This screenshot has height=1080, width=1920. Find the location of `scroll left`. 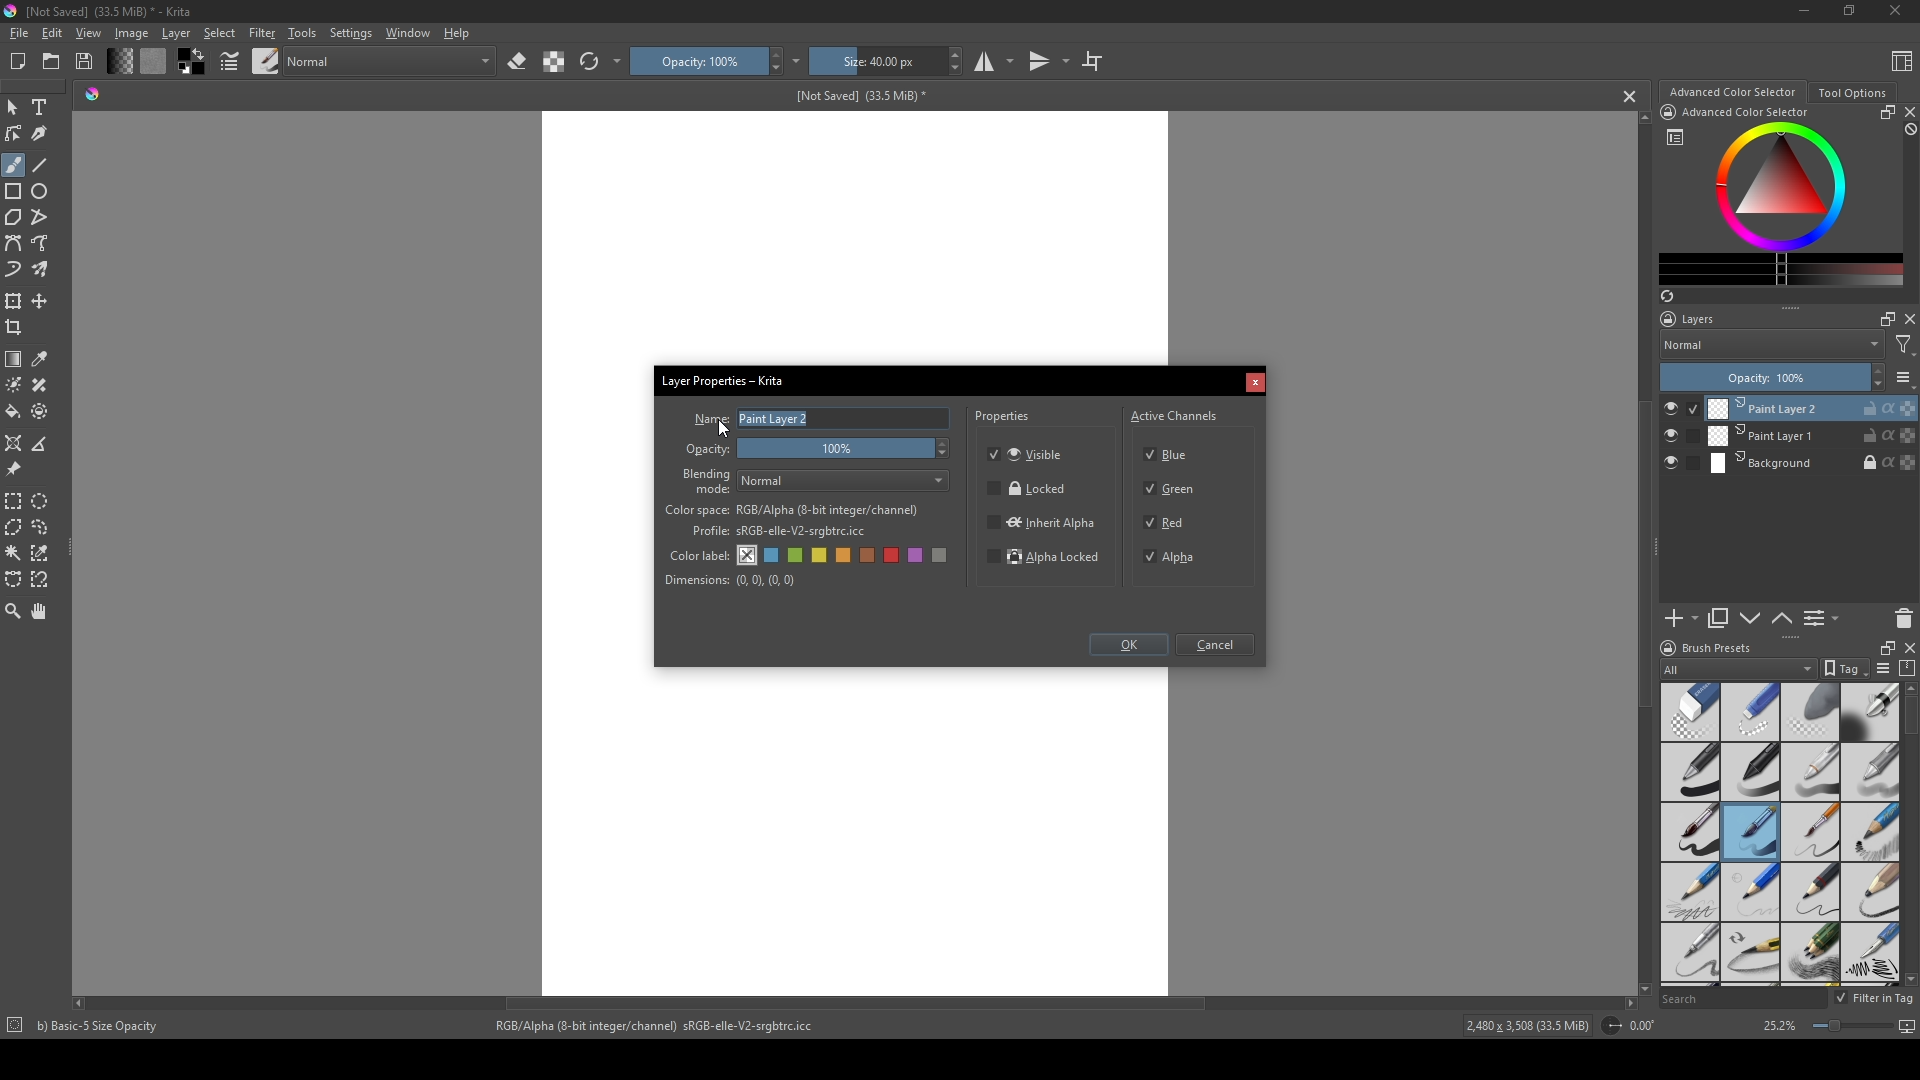

scroll left is located at coordinates (83, 1003).